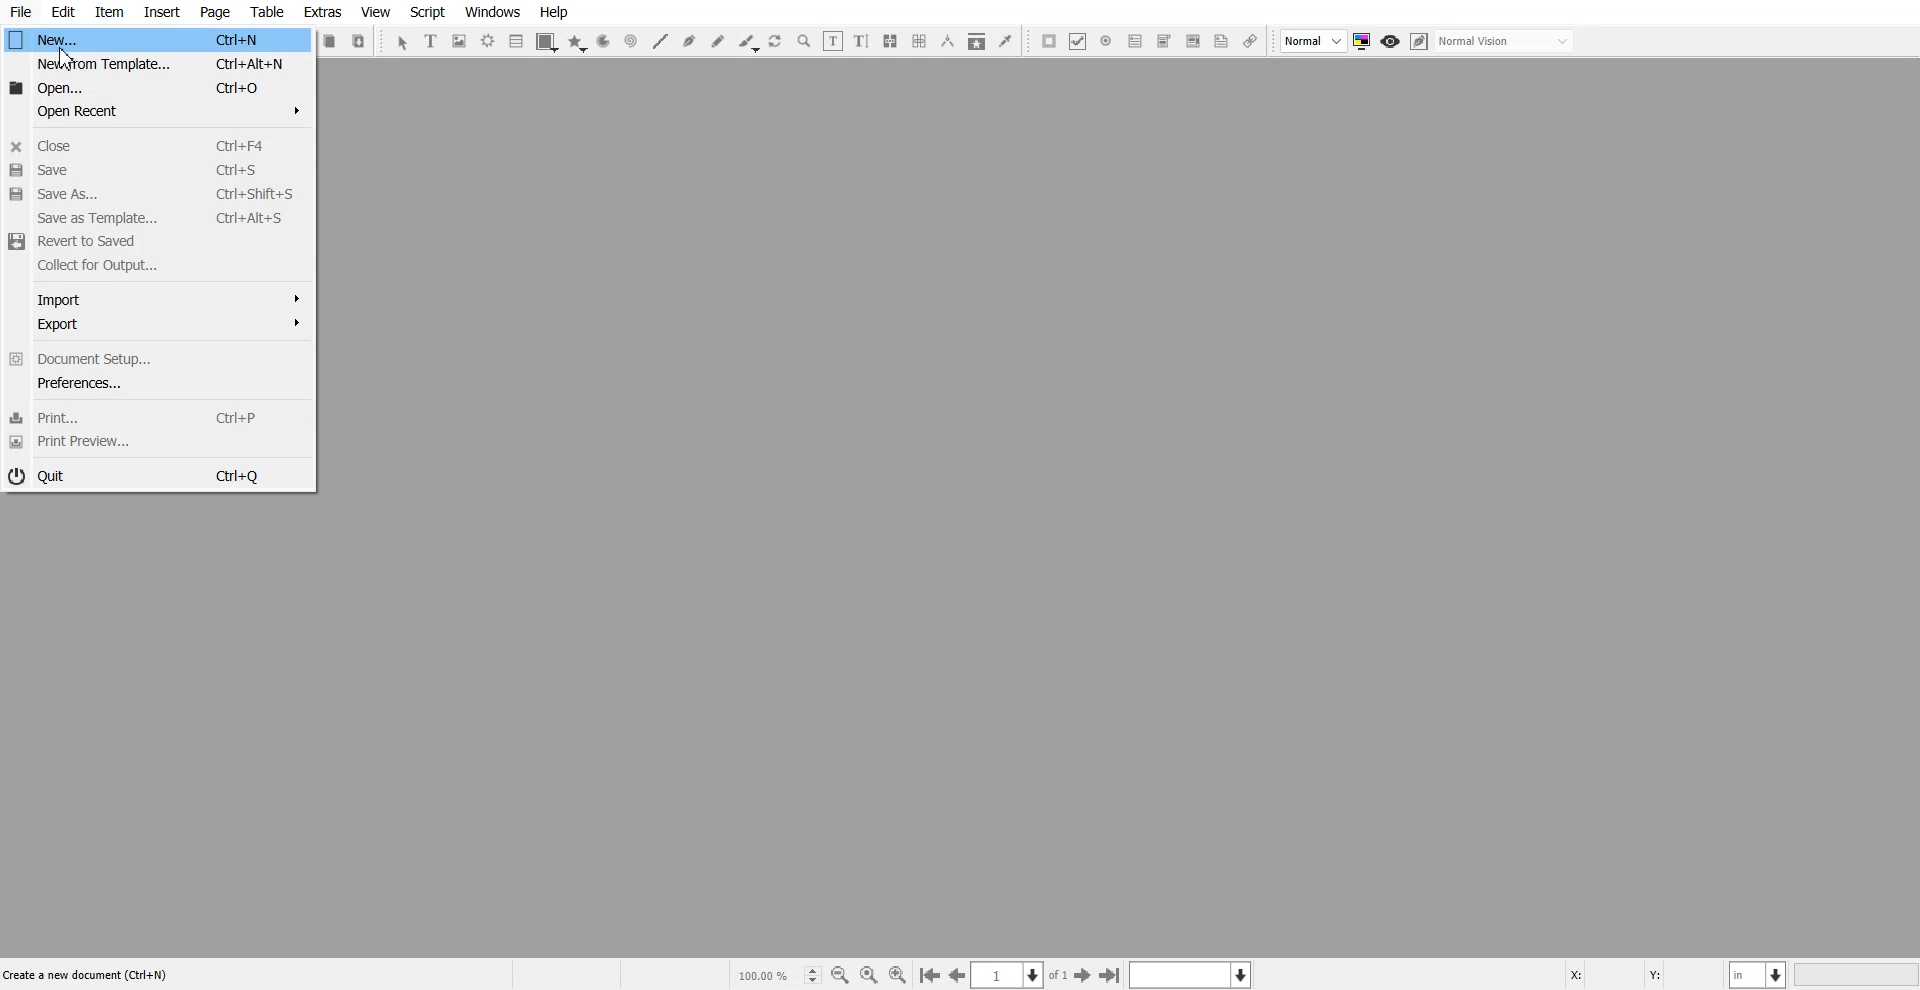 The image size is (1920, 990). Describe the element at coordinates (948, 41) in the screenshot. I see `Measurement` at that location.